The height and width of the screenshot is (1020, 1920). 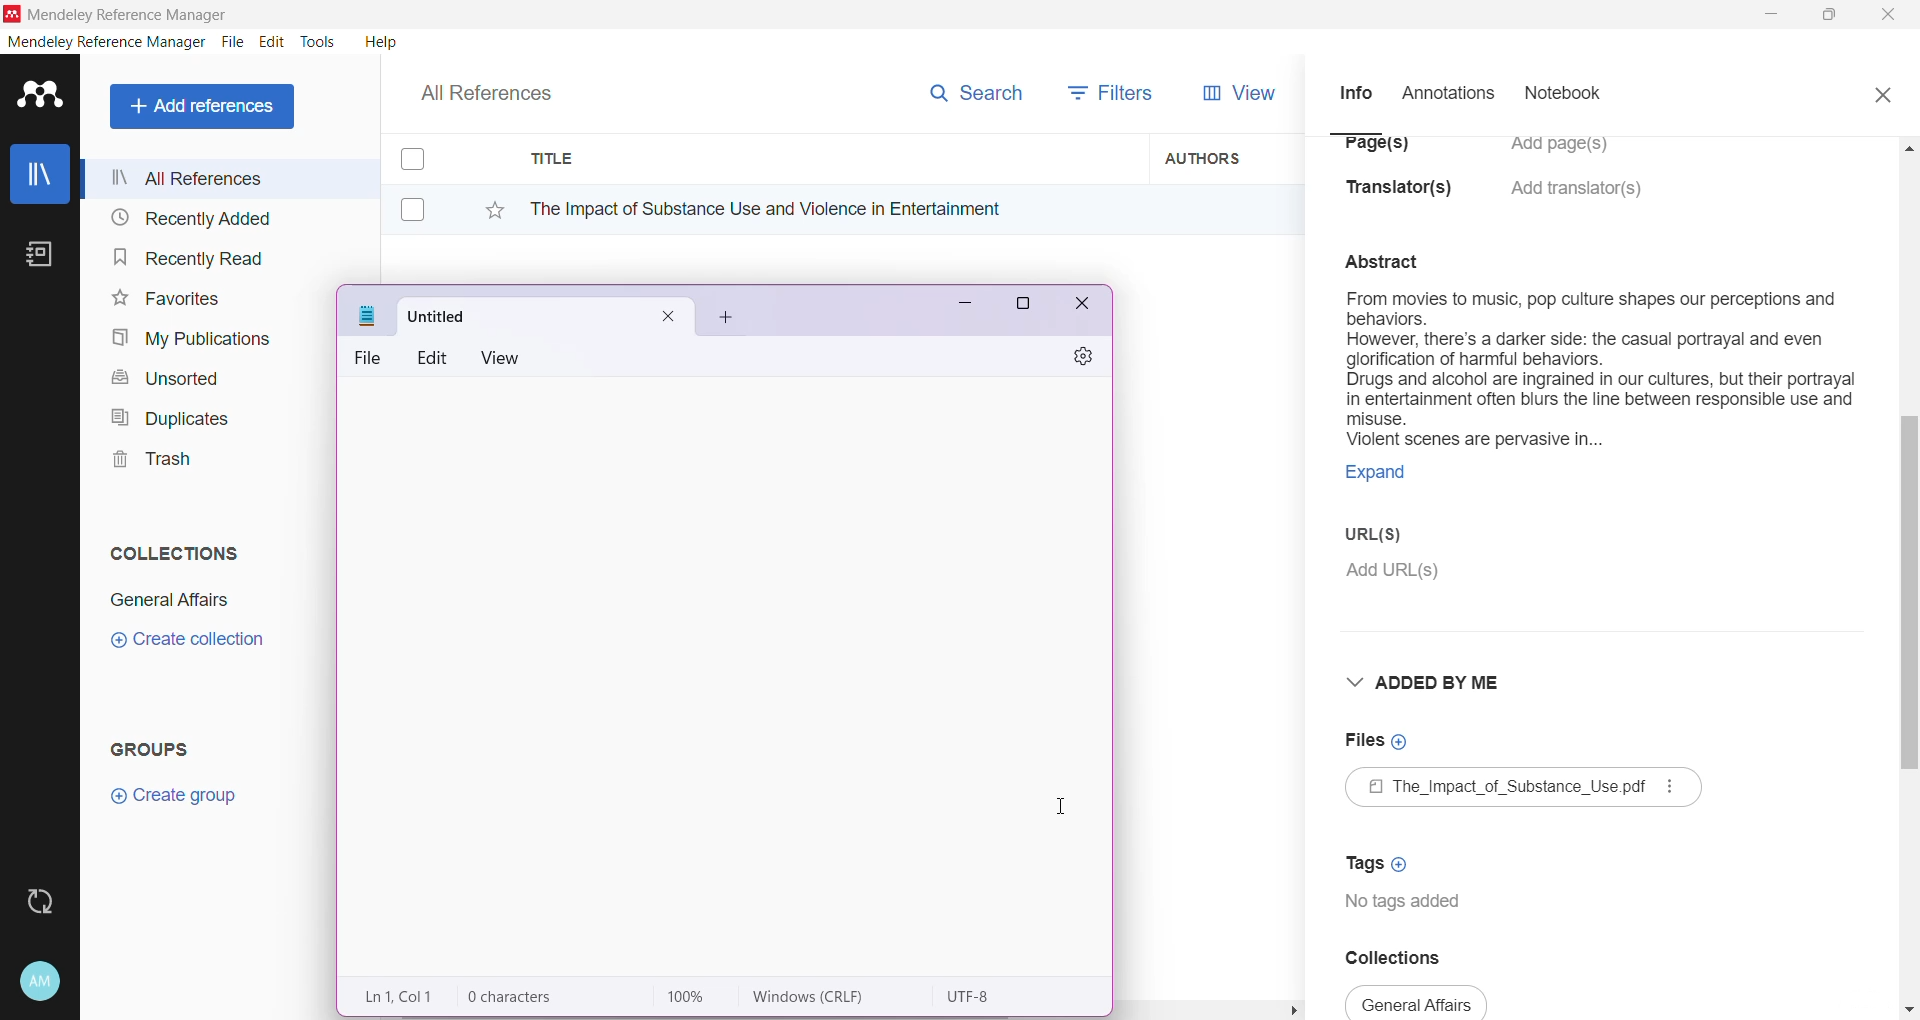 What do you see at coordinates (1023, 307) in the screenshot?
I see `Maximize` at bounding box center [1023, 307].